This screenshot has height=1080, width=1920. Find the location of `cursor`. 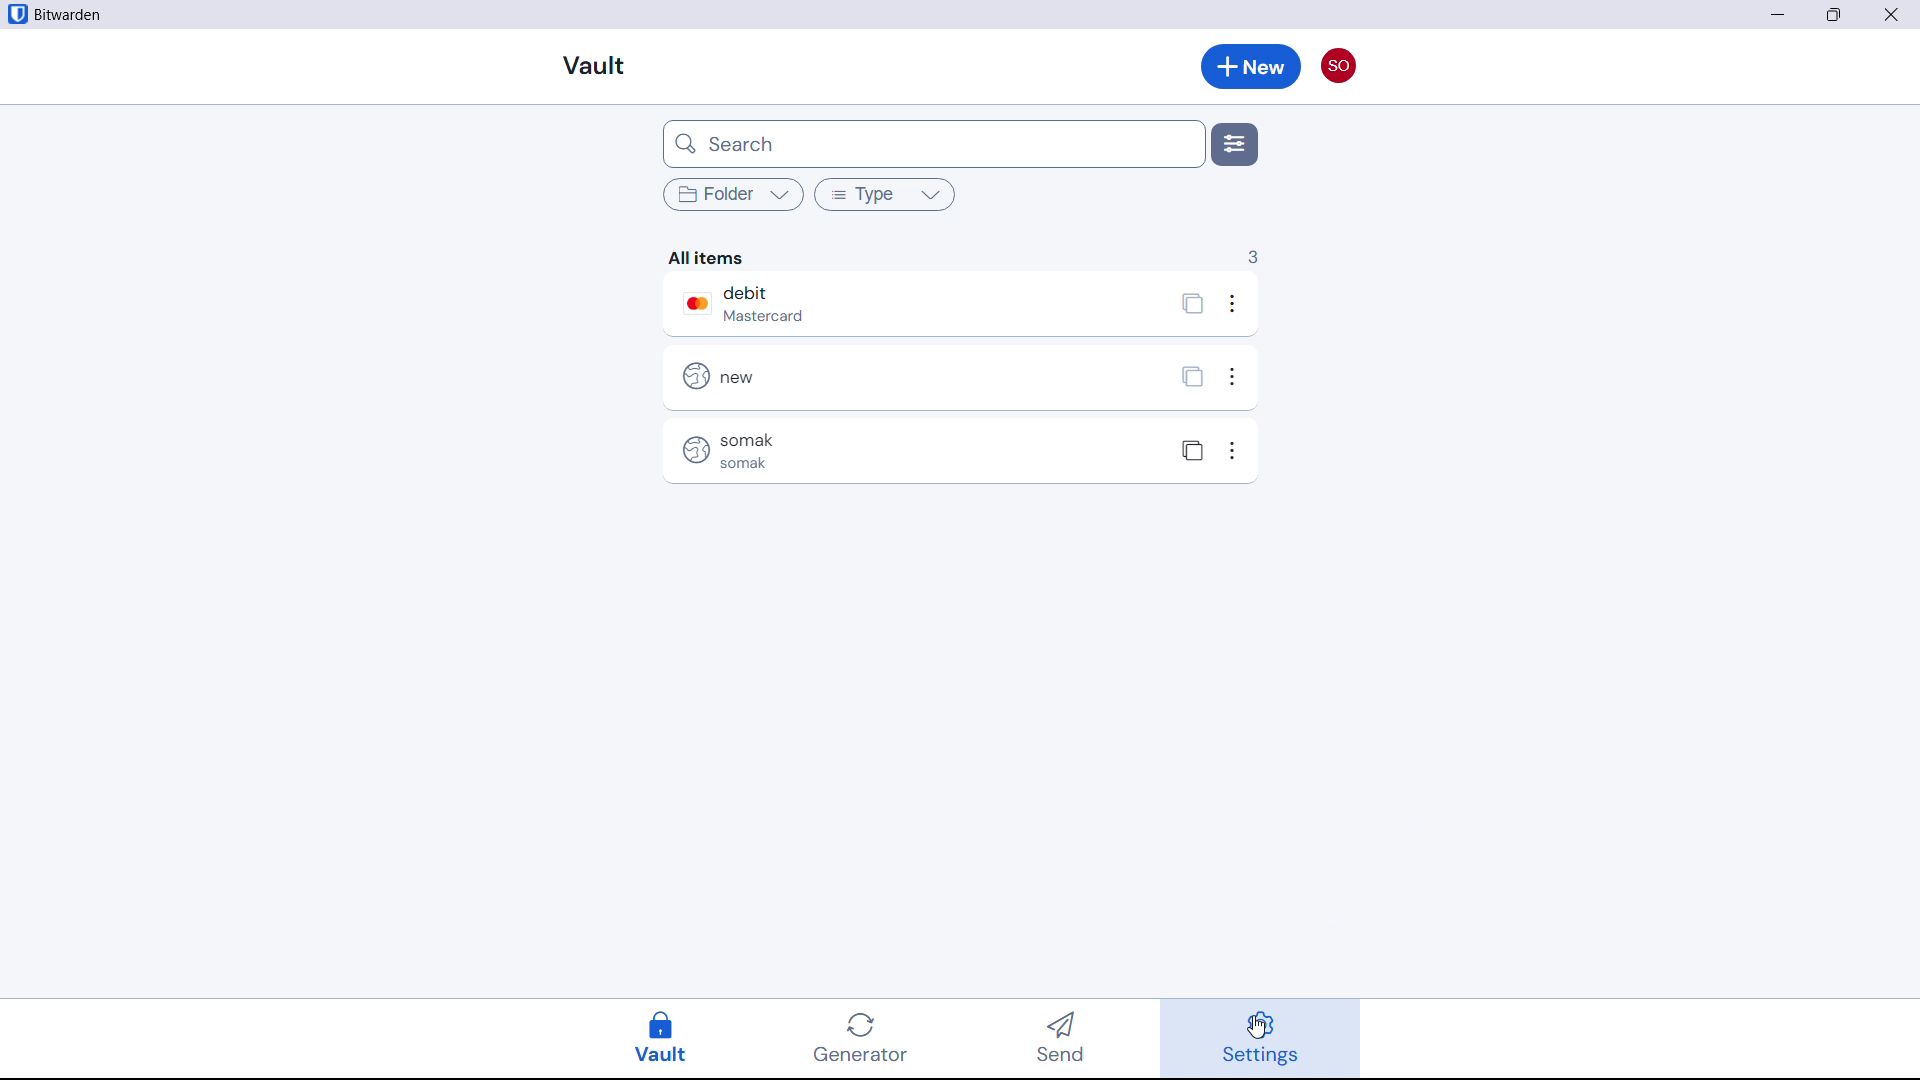

cursor is located at coordinates (1257, 1028).